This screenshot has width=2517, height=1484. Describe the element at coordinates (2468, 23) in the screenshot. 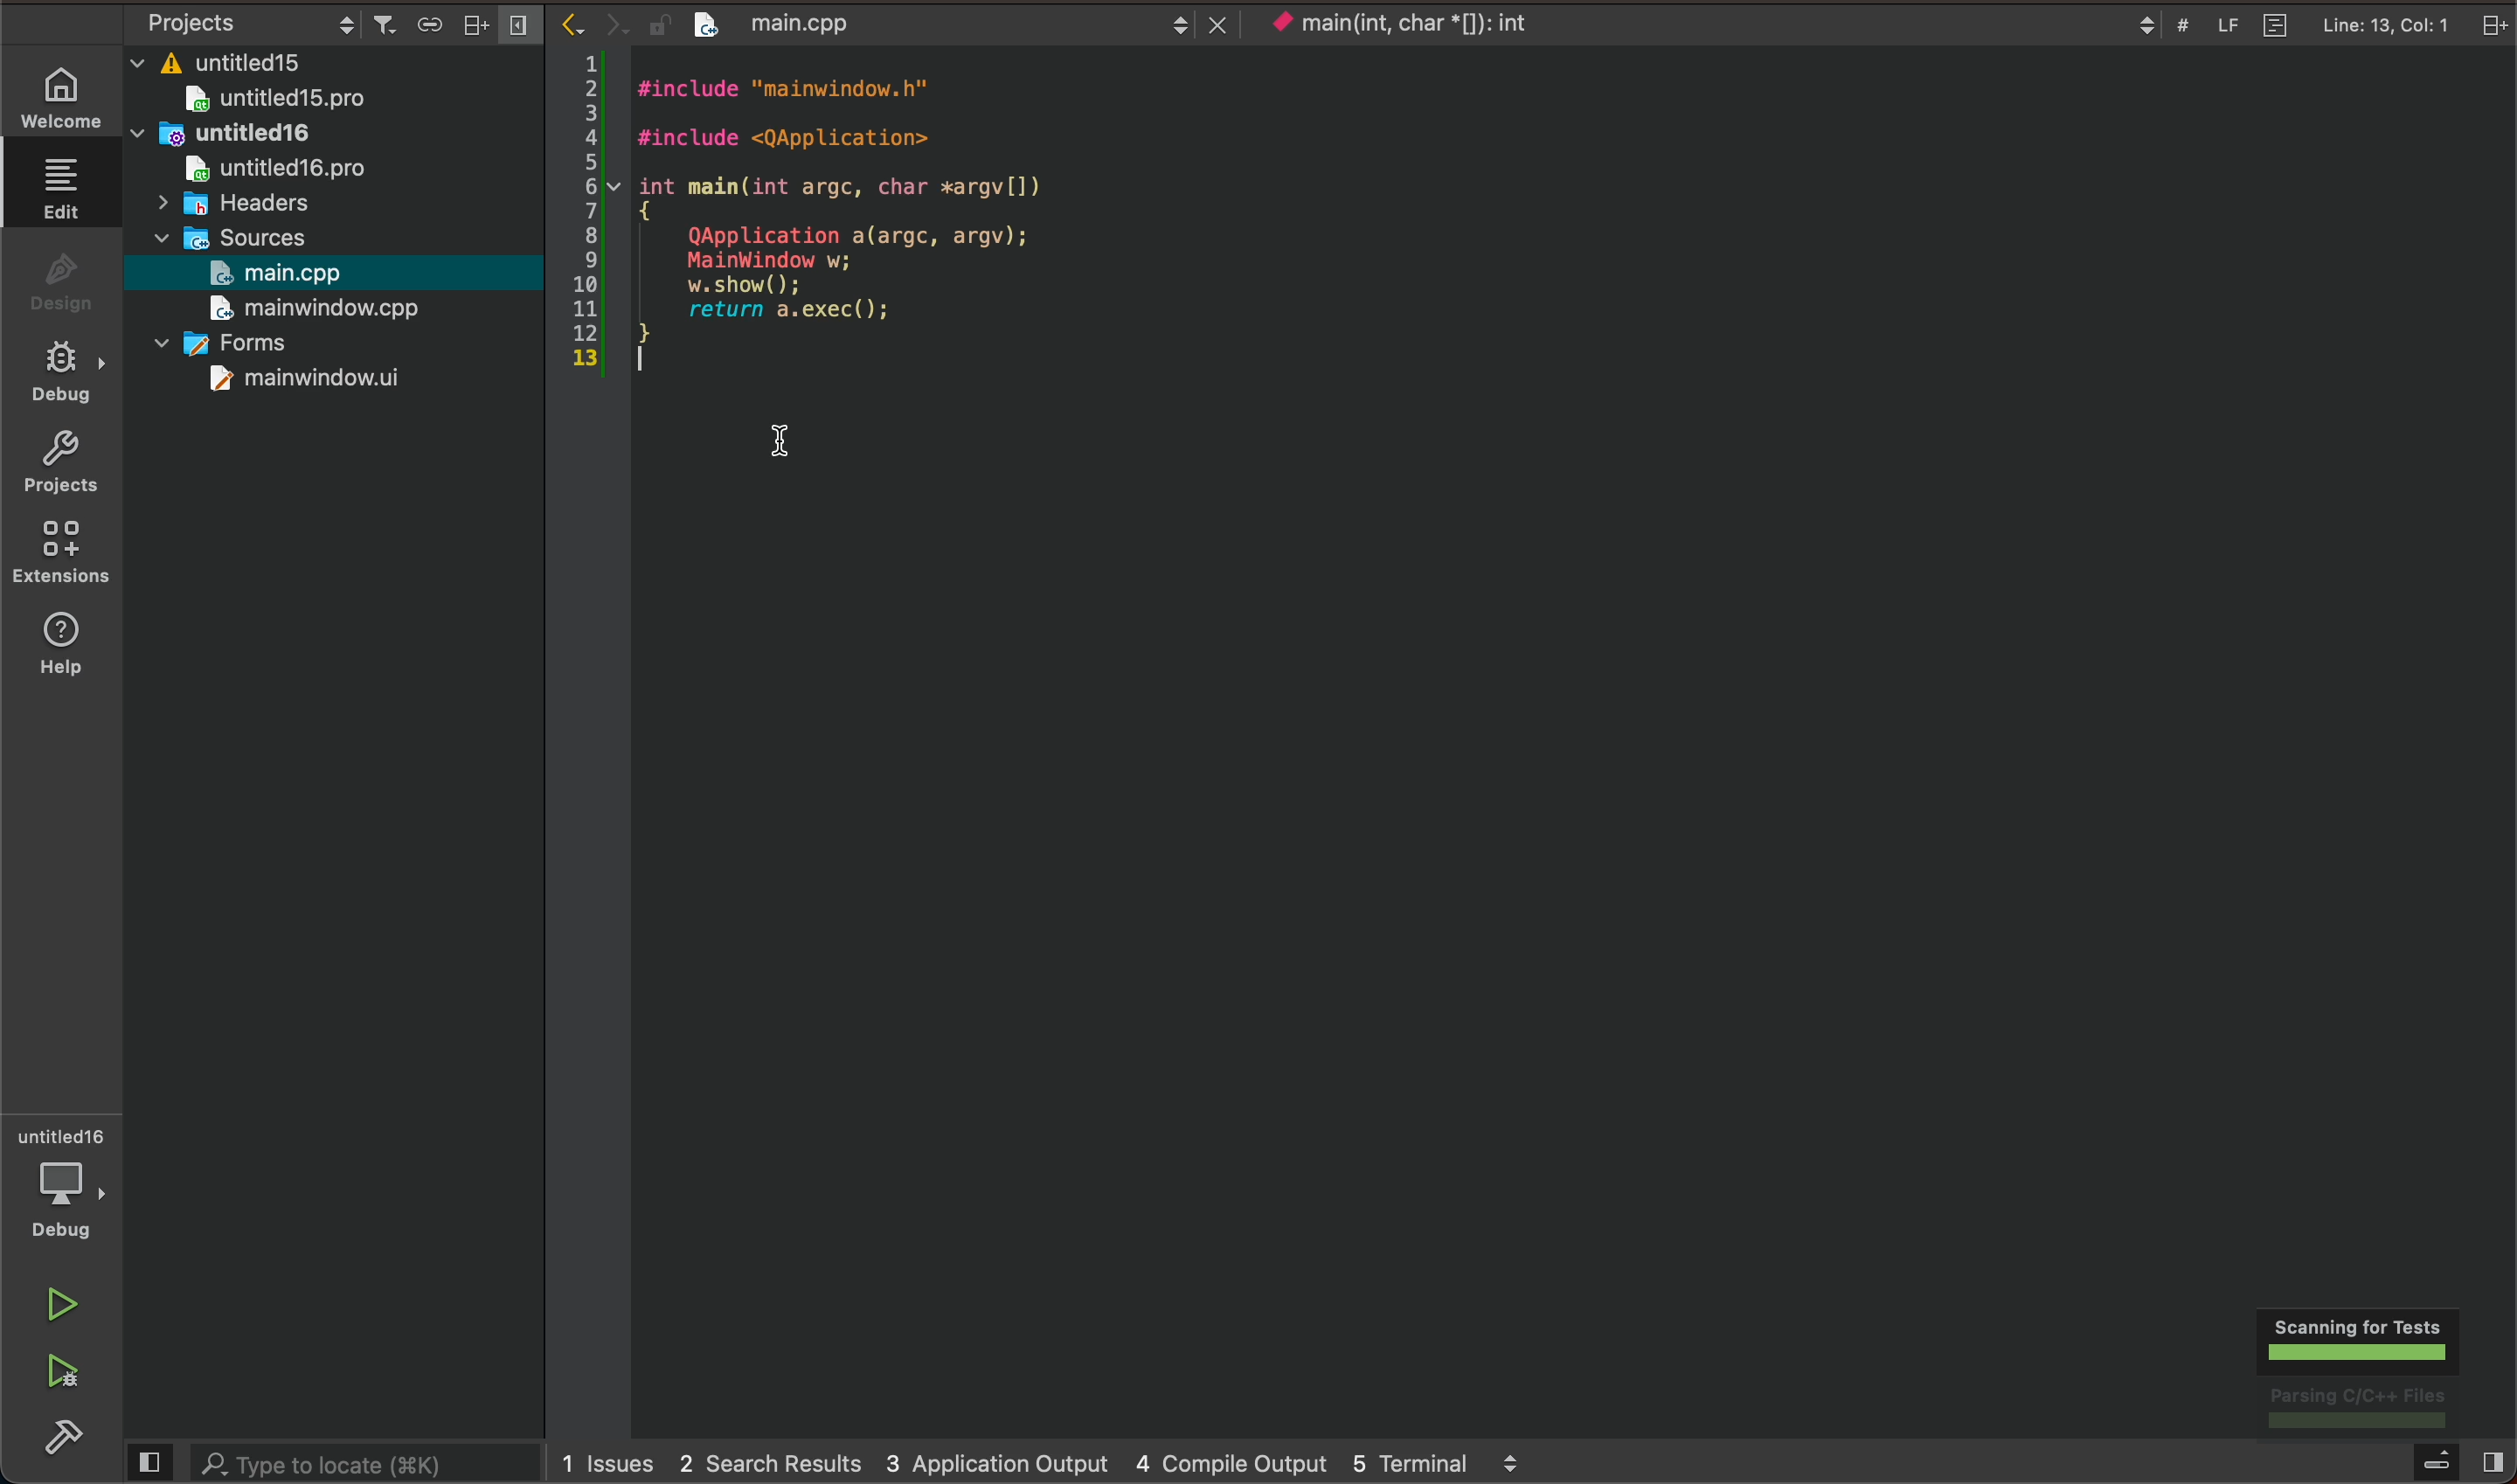

I see `` at that location.